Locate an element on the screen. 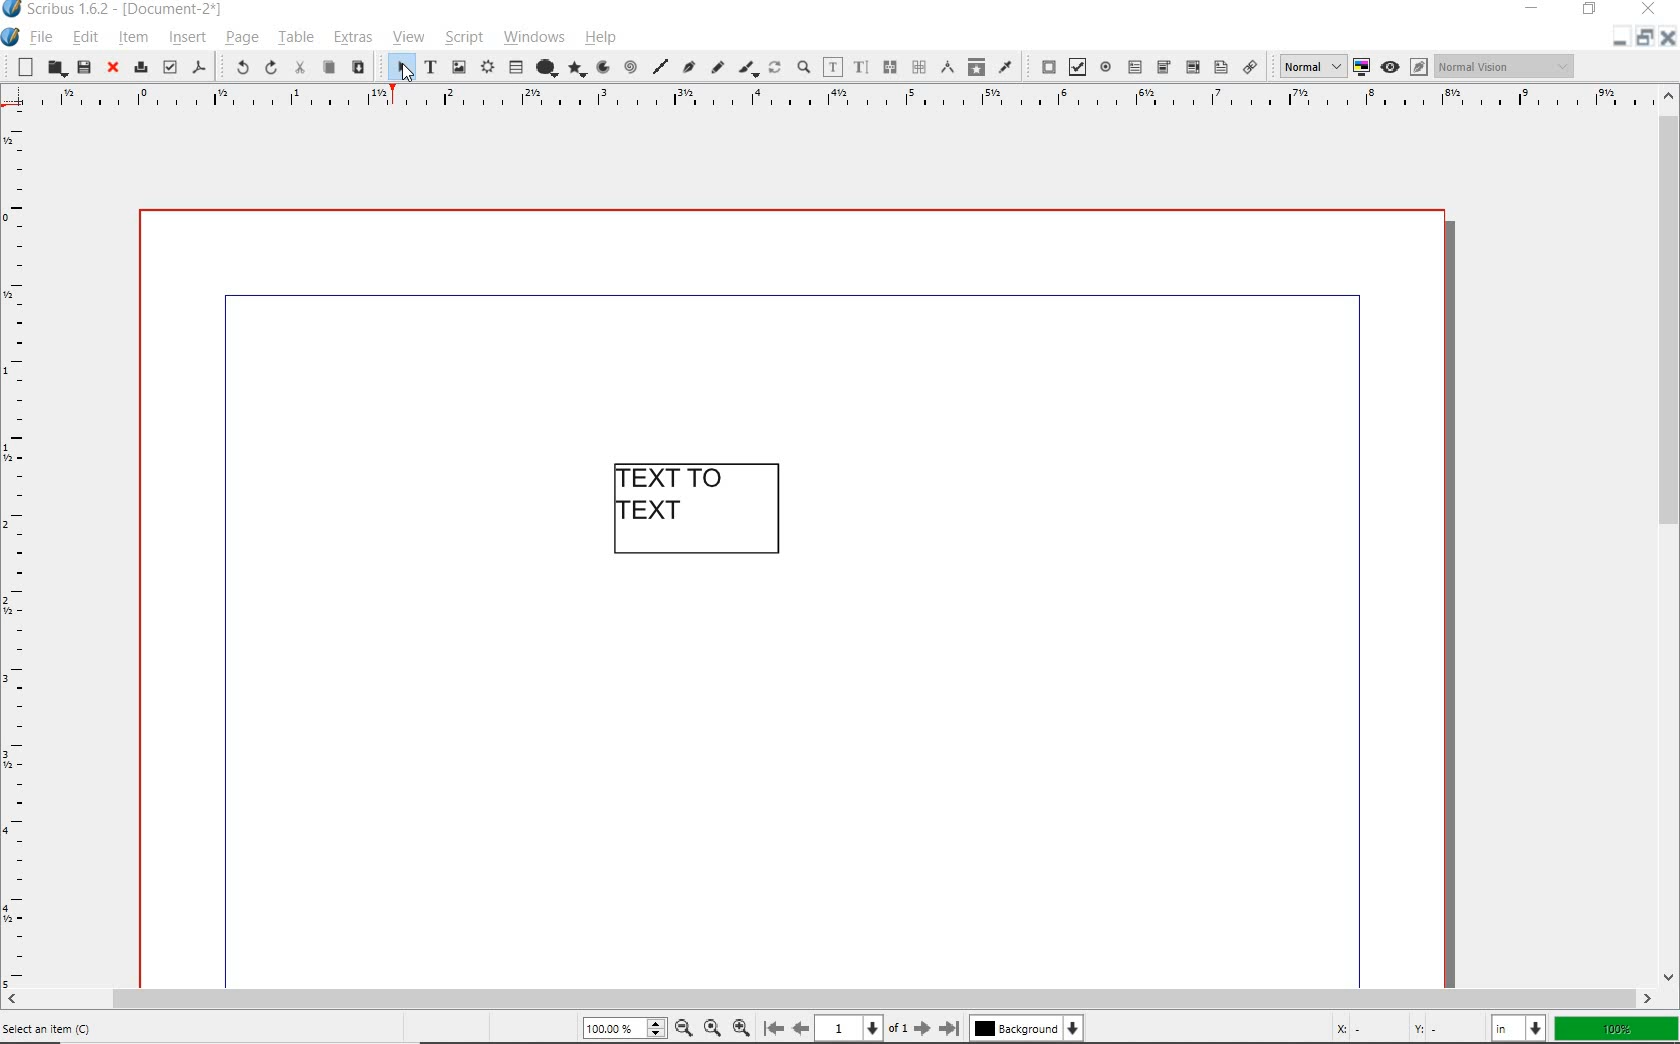  coordinates is located at coordinates (1385, 1028).